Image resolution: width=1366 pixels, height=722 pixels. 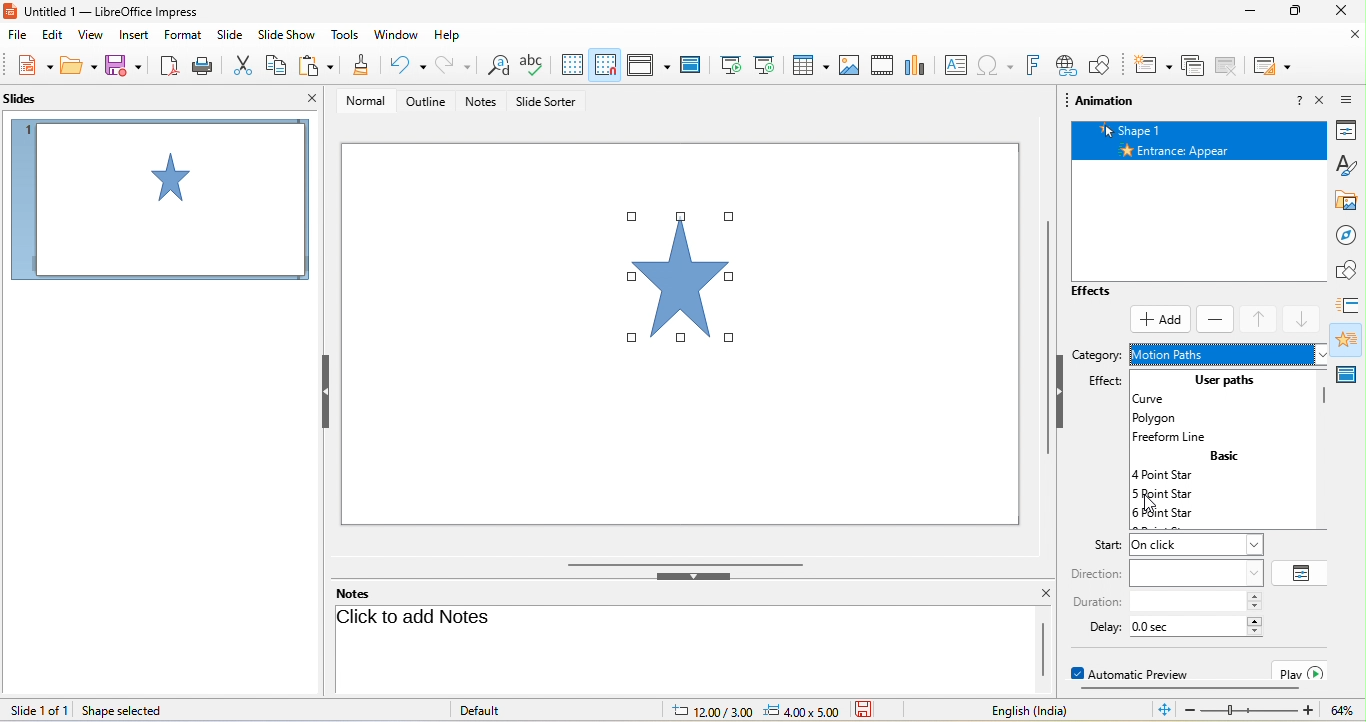 What do you see at coordinates (1302, 572) in the screenshot?
I see `option` at bounding box center [1302, 572].